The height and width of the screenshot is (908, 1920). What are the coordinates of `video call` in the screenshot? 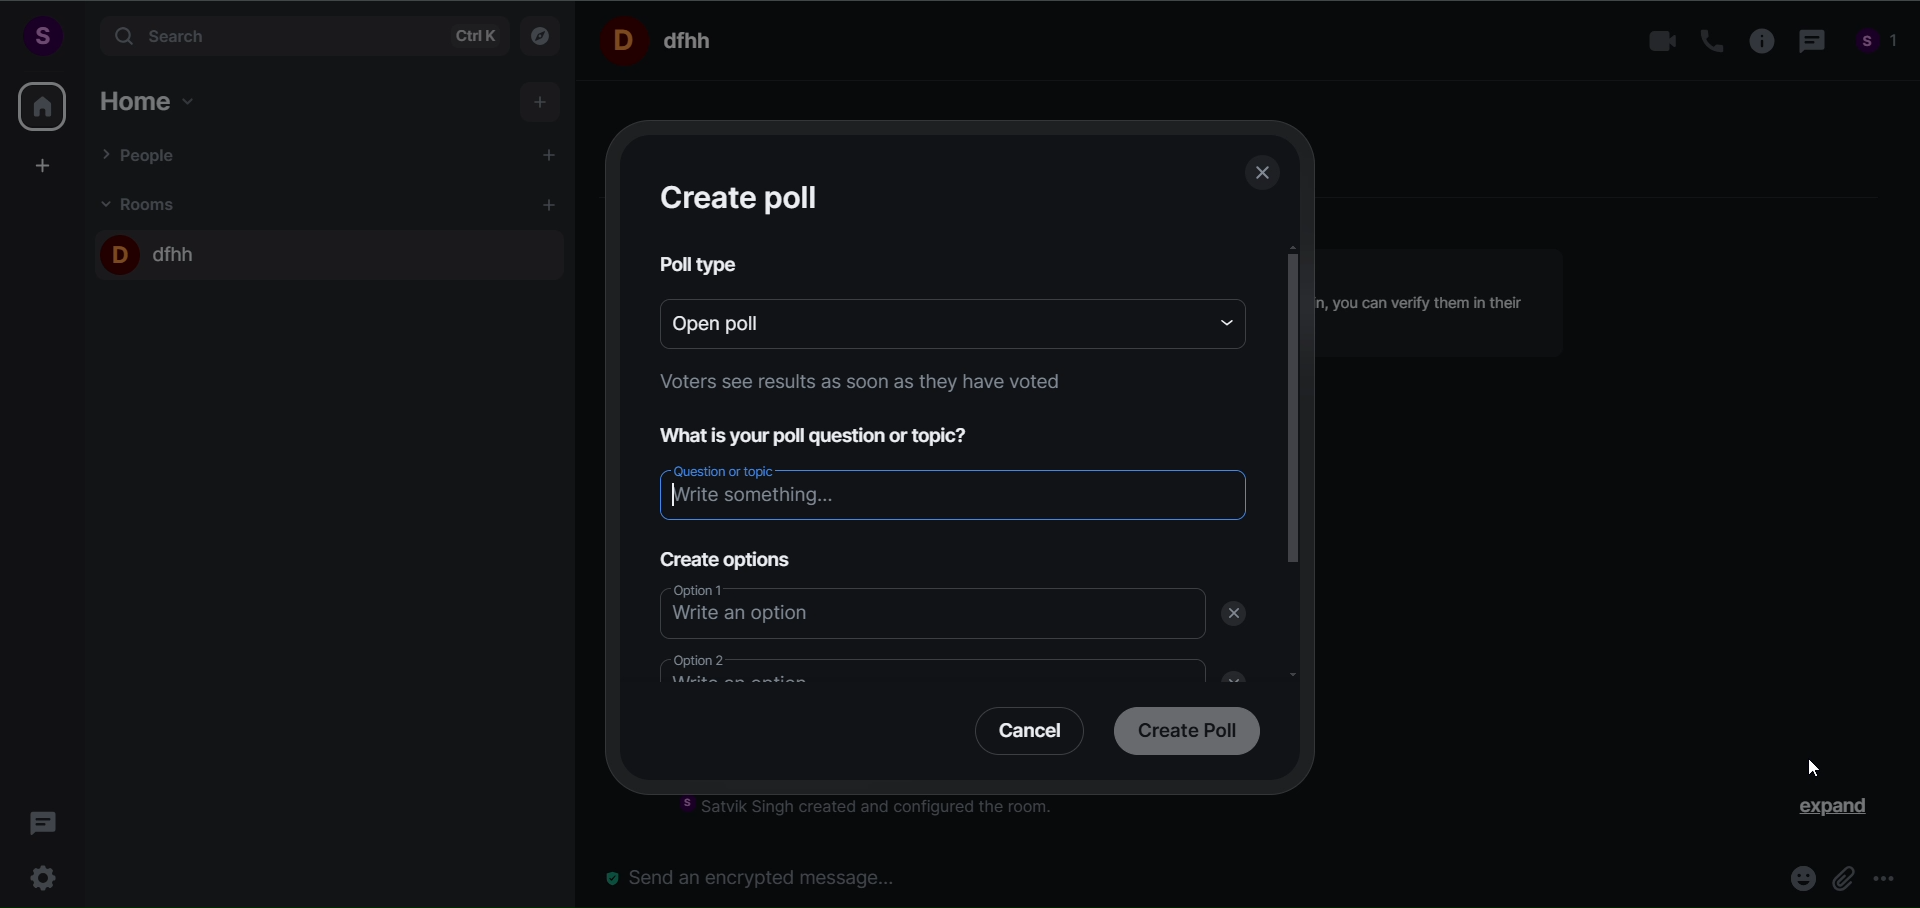 It's located at (1657, 42).